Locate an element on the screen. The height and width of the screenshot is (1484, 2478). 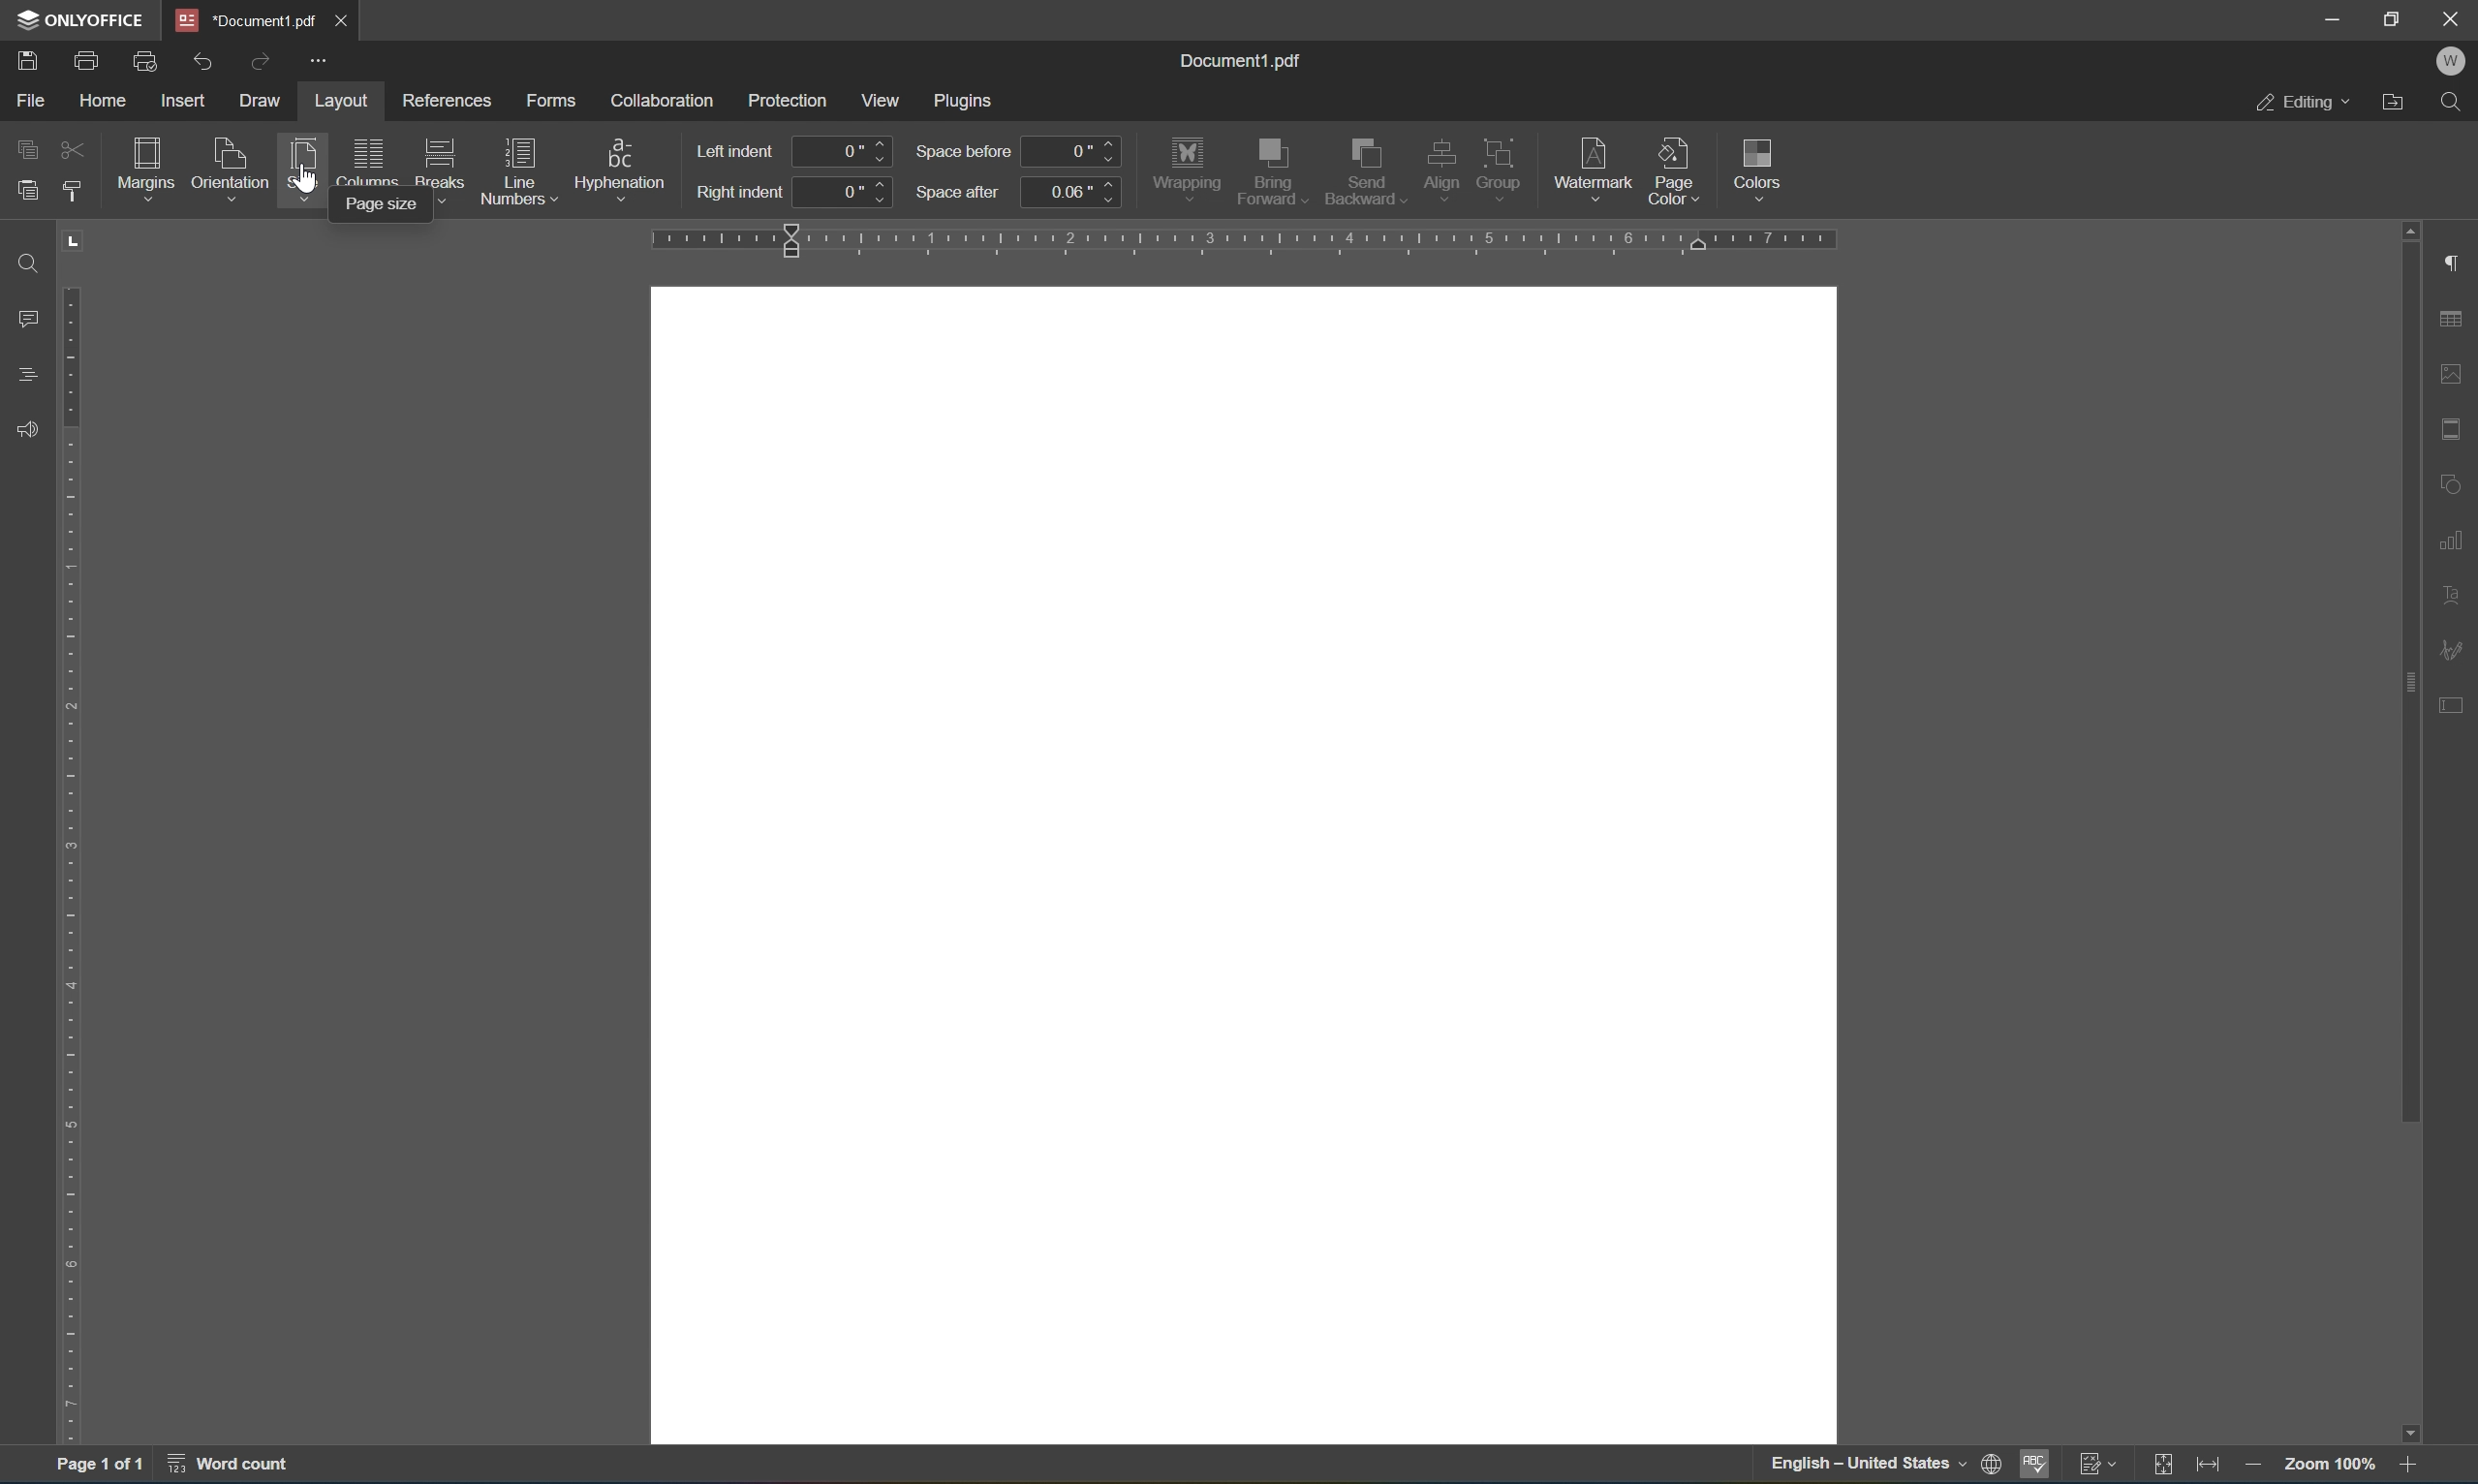
field is located at coordinates (73, 151).